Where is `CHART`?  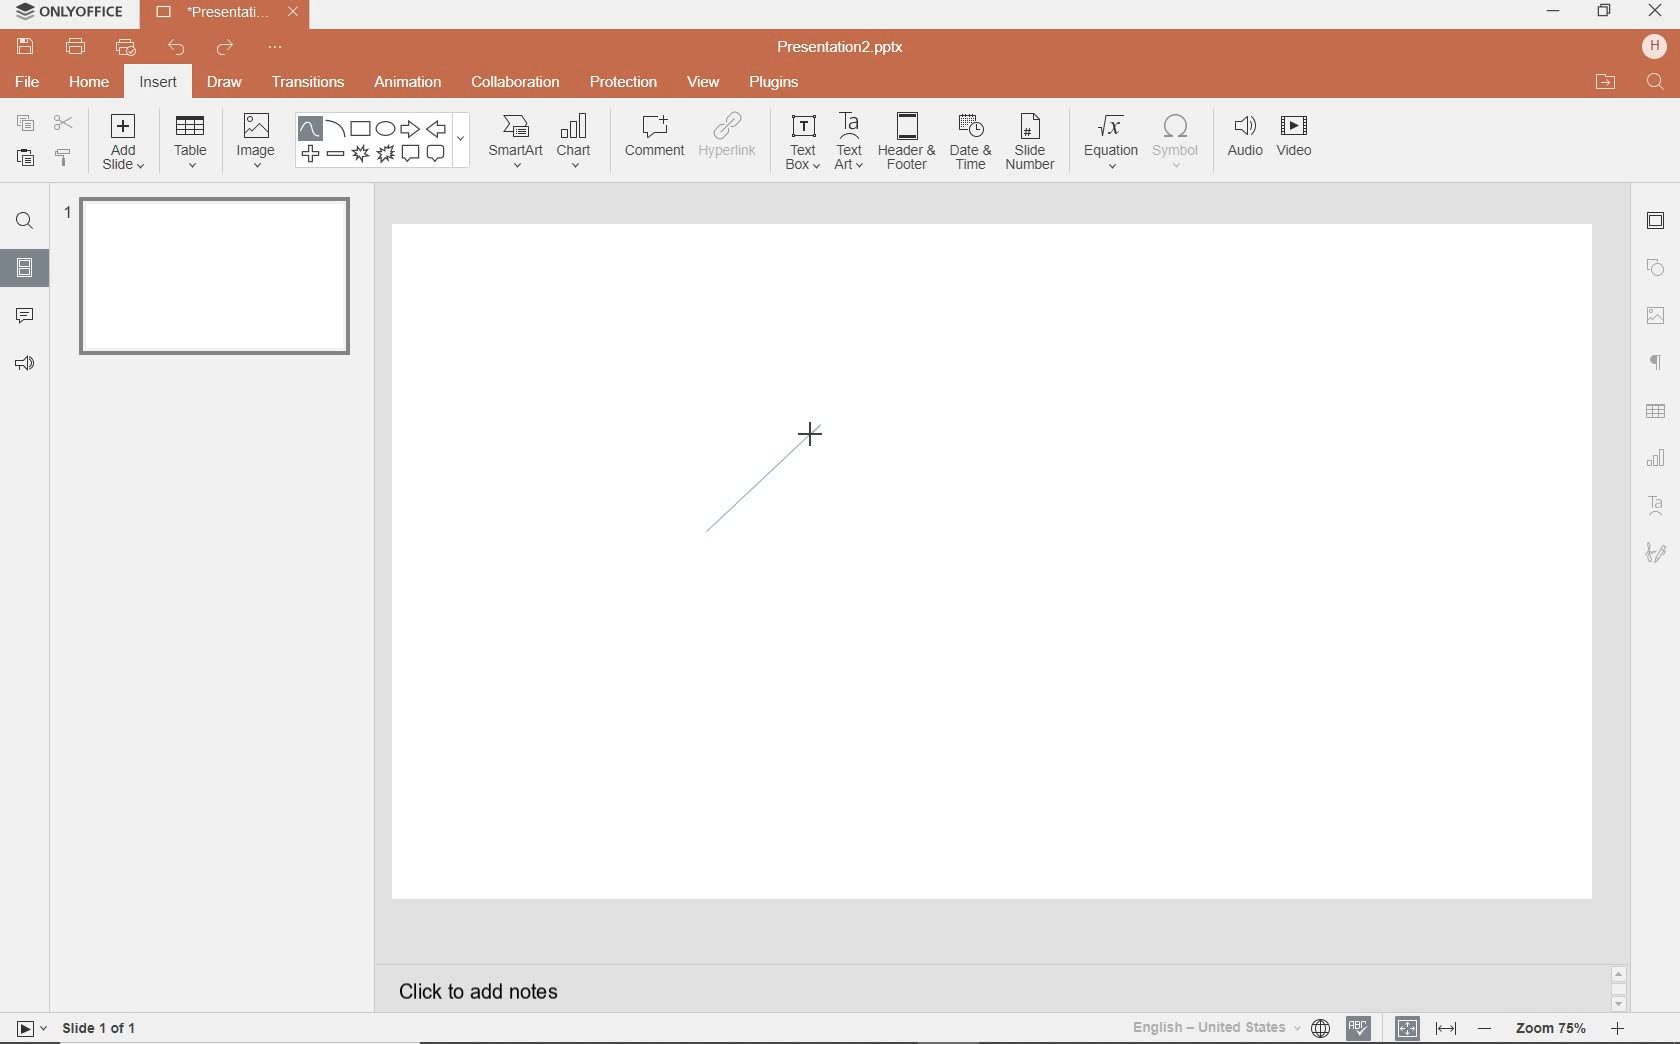 CHART is located at coordinates (579, 143).